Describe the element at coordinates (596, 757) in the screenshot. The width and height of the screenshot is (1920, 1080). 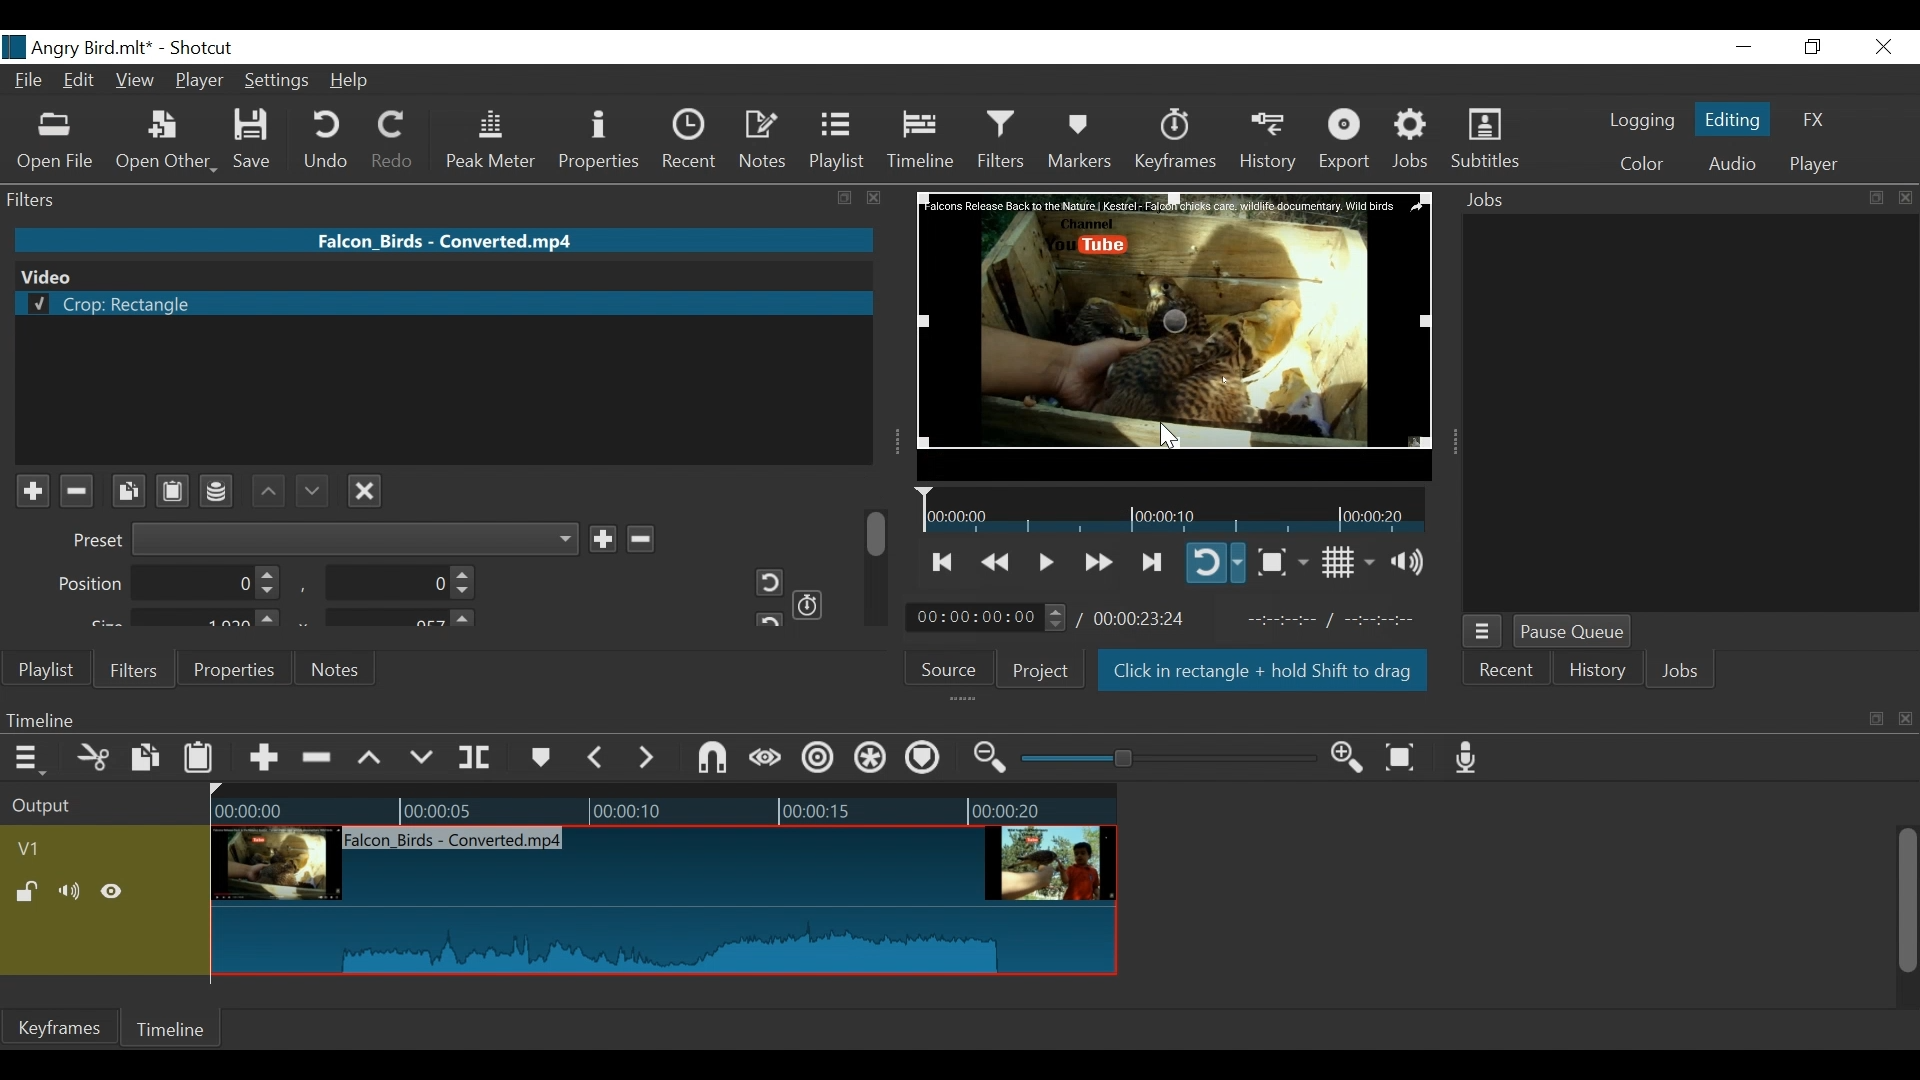
I see `Previous marker` at that location.